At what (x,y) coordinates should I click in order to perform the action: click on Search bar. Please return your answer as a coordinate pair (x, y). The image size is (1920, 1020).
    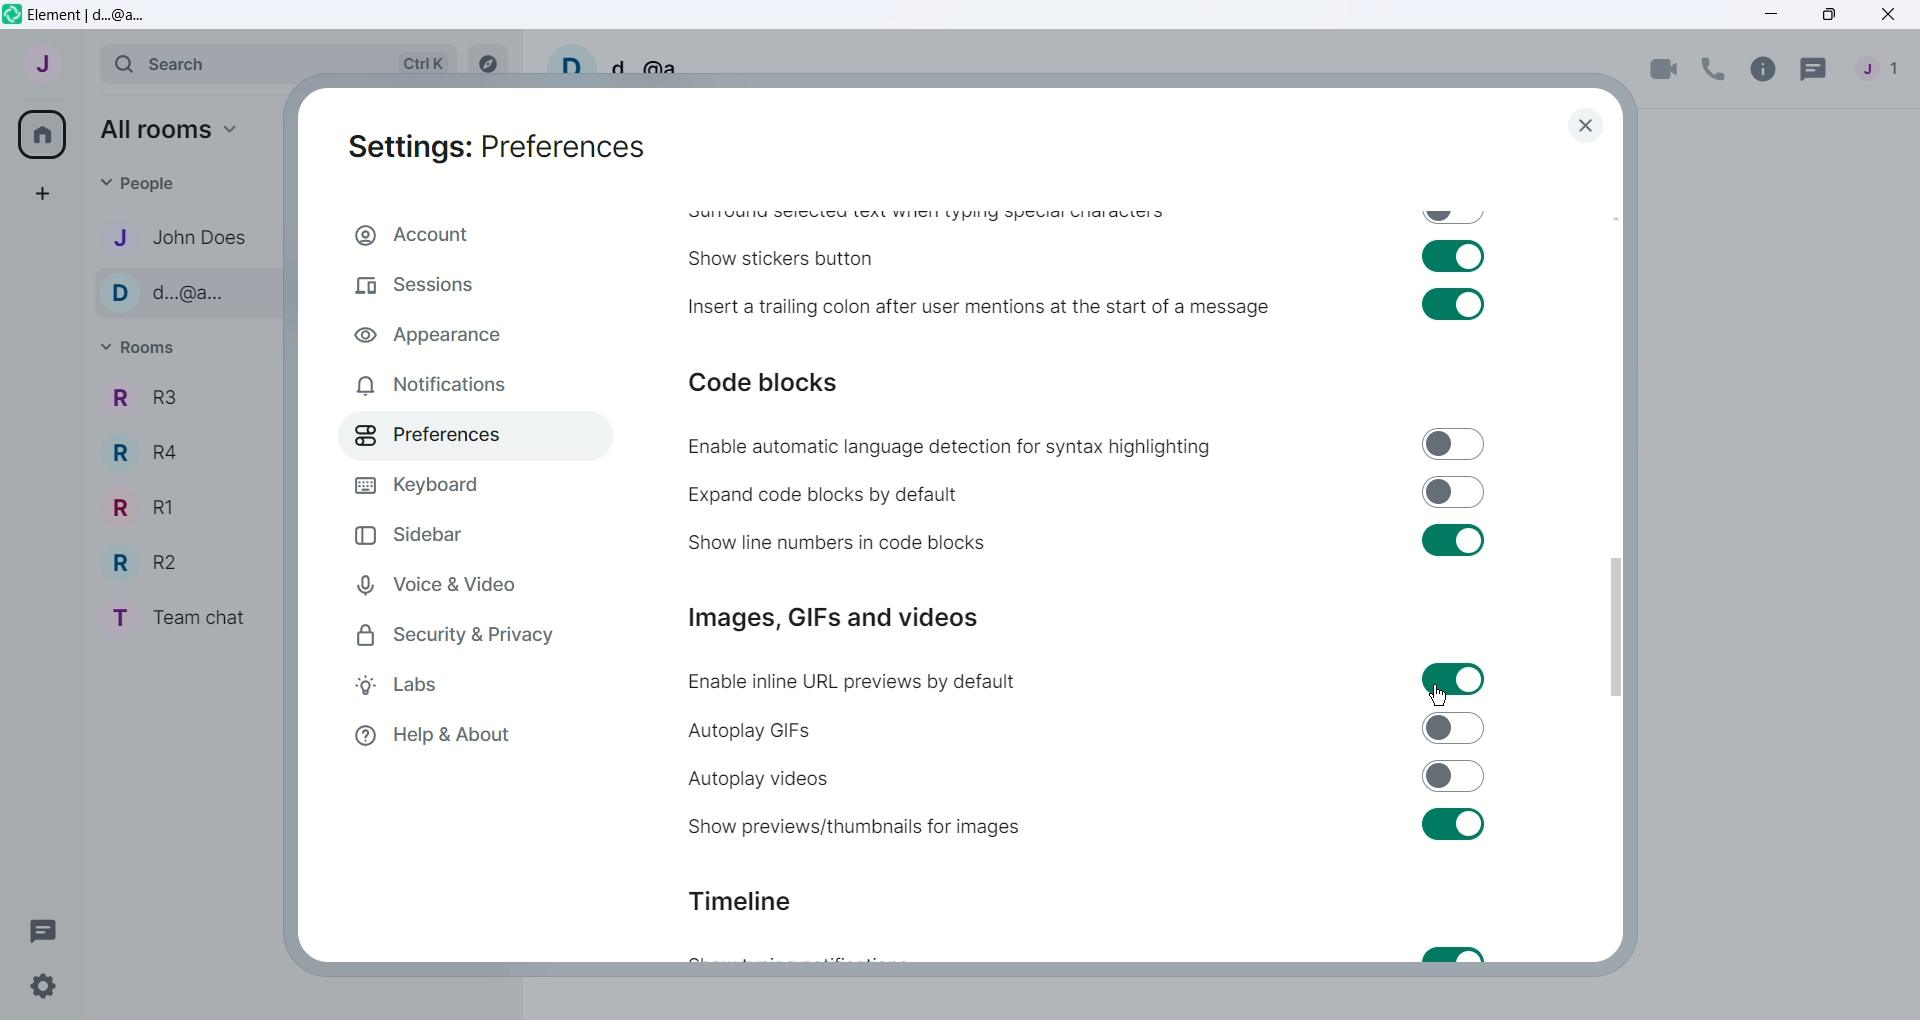
    Looking at the image, I should click on (278, 63).